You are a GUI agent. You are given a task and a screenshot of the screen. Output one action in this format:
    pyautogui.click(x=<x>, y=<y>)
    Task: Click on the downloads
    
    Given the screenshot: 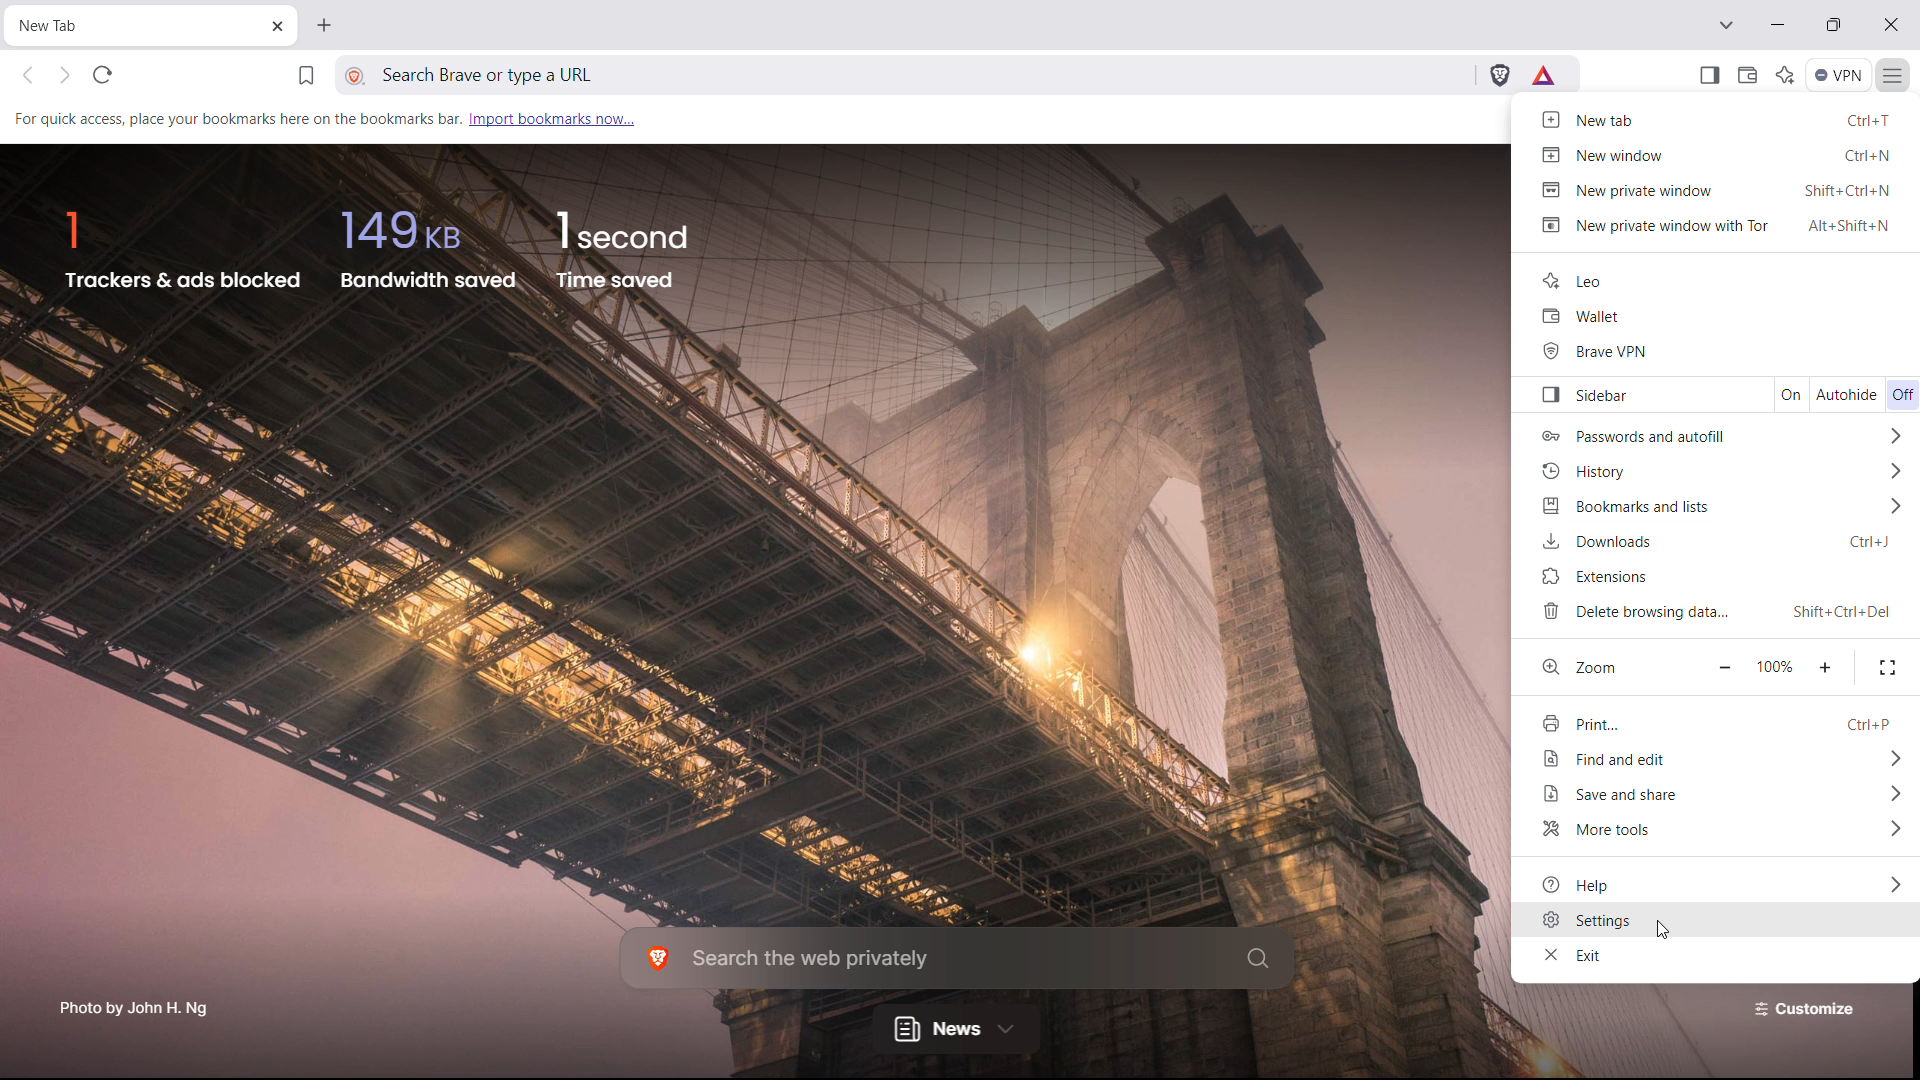 What is the action you would take?
    pyautogui.click(x=1721, y=539)
    